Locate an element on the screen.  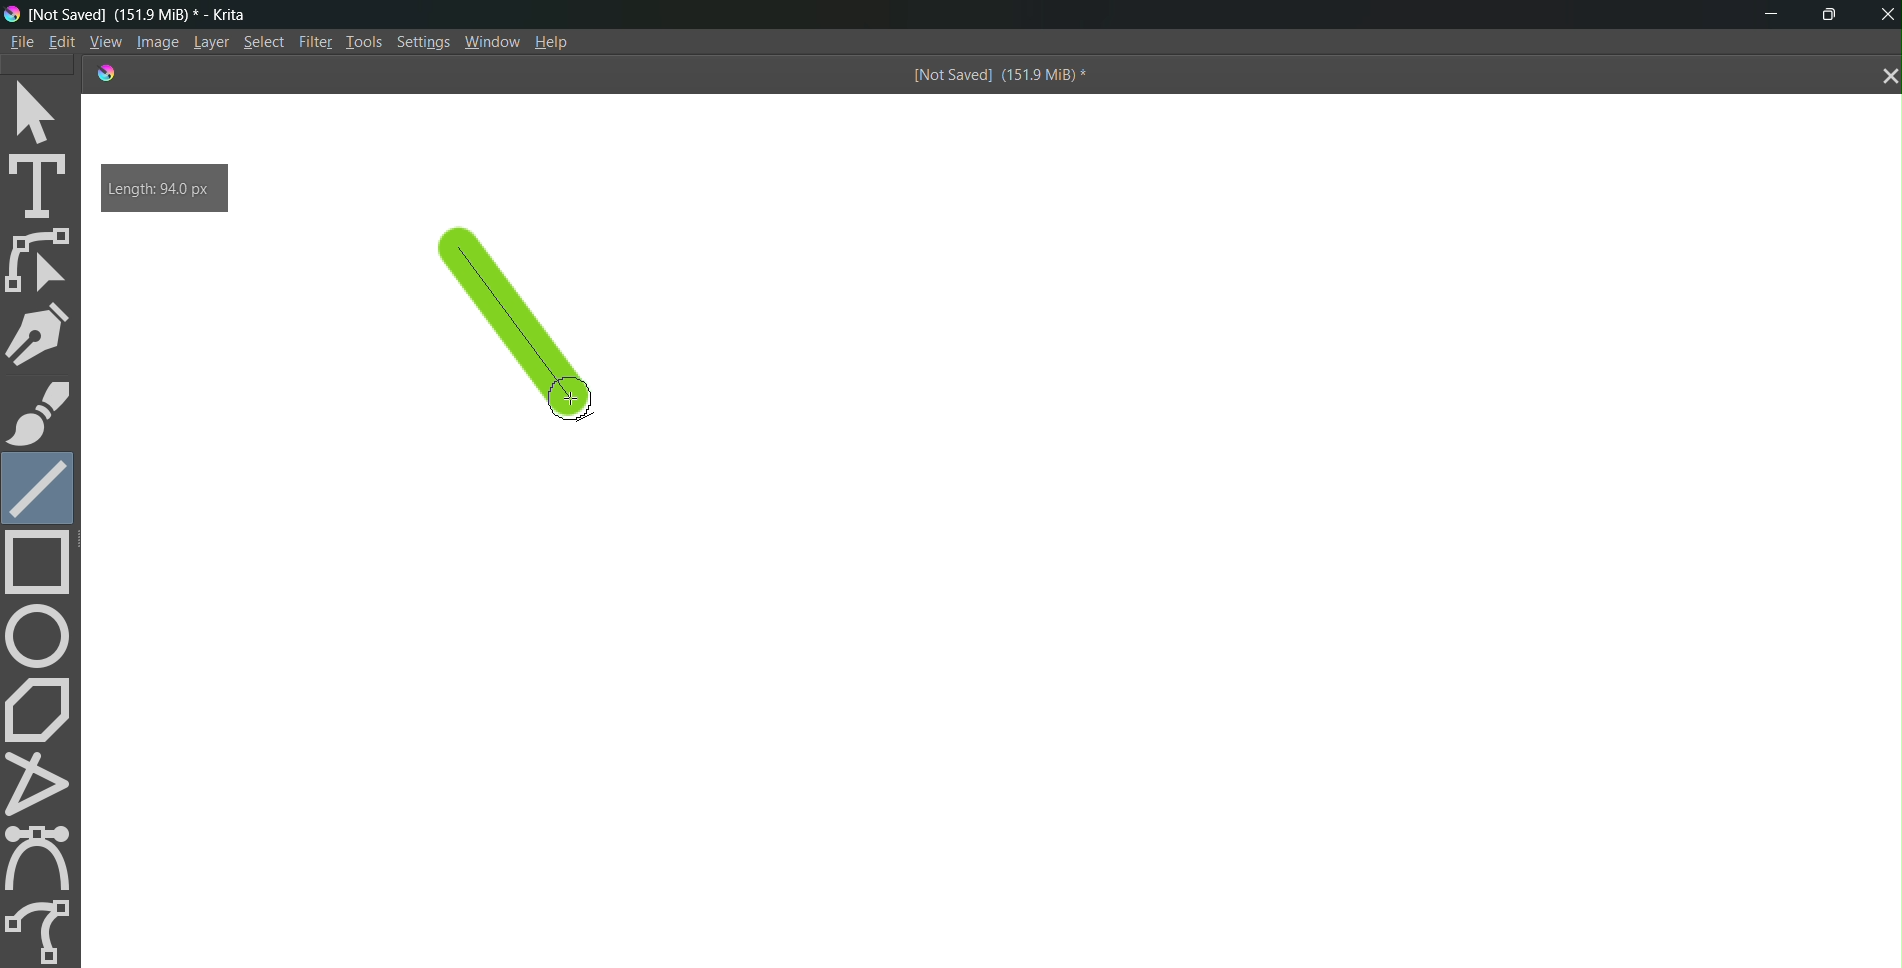
length is located at coordinates (164, 187).